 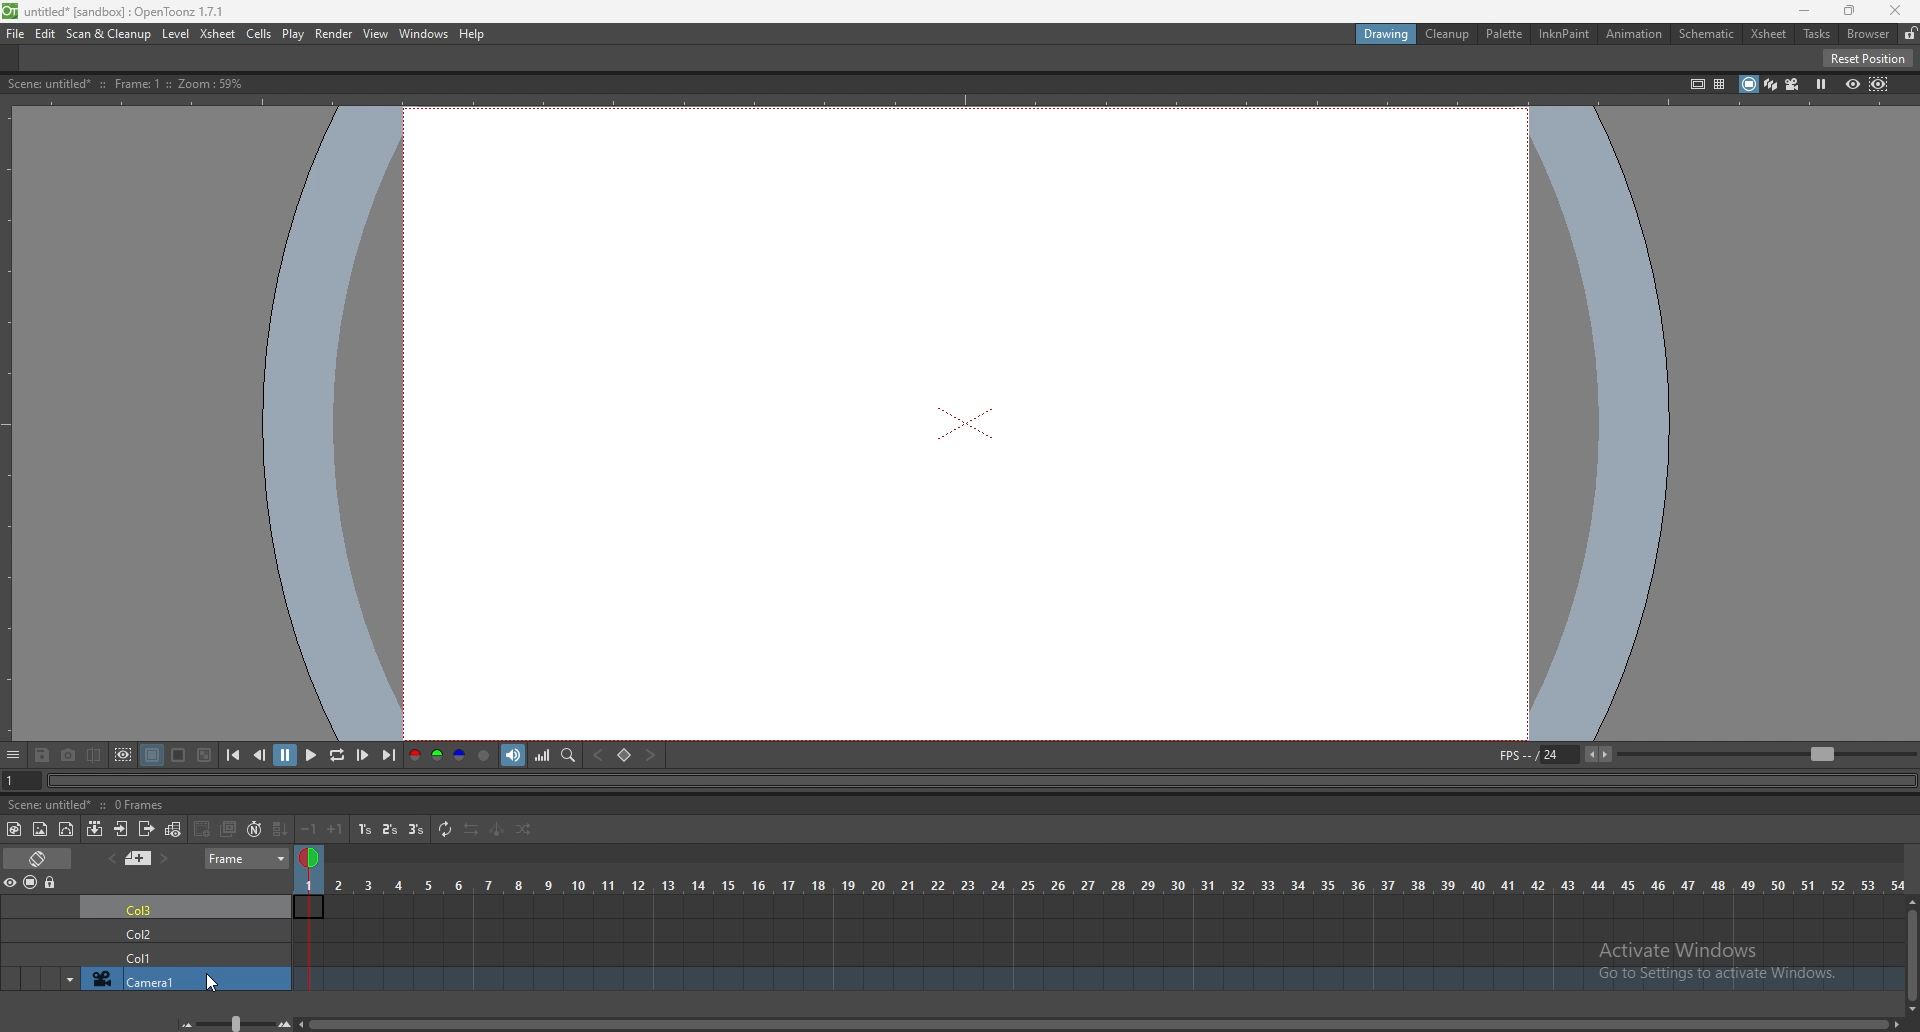 I want to click on camera stand visibility toggle, so click(x=30, y=883).